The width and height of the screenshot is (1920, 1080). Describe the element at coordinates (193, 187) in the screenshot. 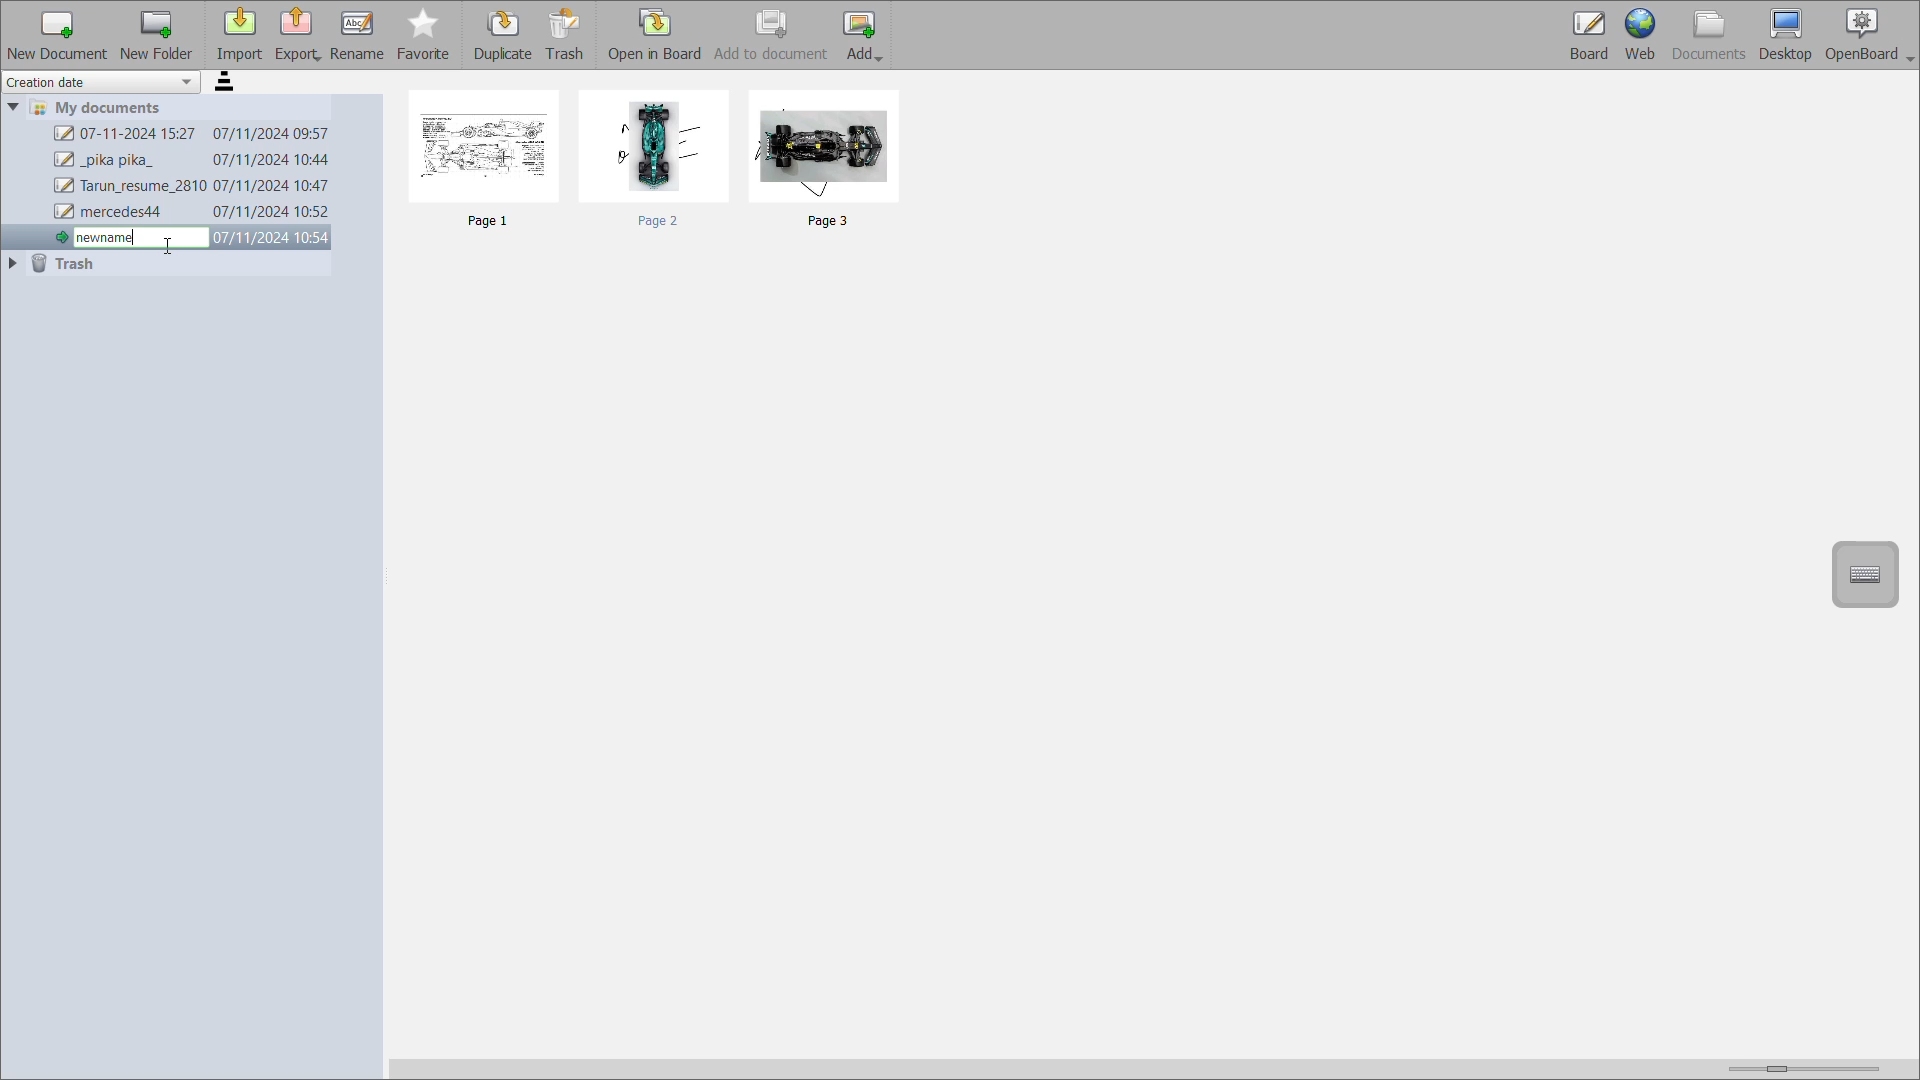

I see `Tarun_resume_2810 07/11/2024 10:47` at that location.